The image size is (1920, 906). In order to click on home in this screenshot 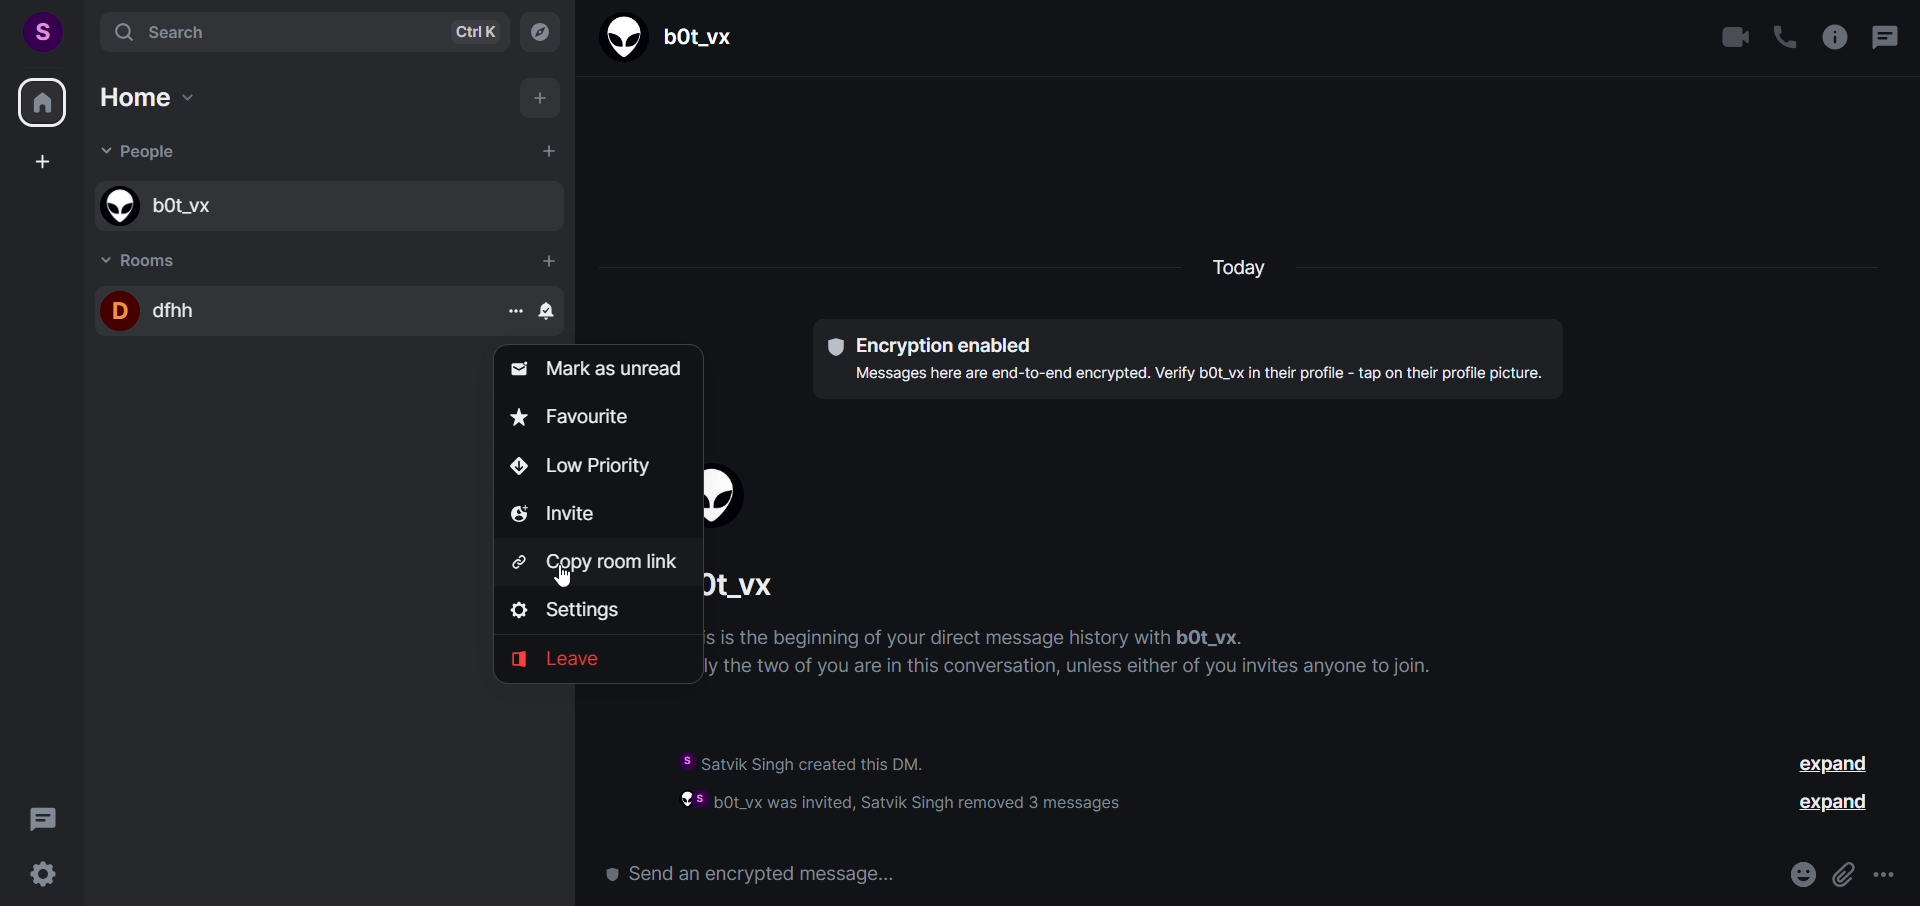, I will do `click(42, 106)`.